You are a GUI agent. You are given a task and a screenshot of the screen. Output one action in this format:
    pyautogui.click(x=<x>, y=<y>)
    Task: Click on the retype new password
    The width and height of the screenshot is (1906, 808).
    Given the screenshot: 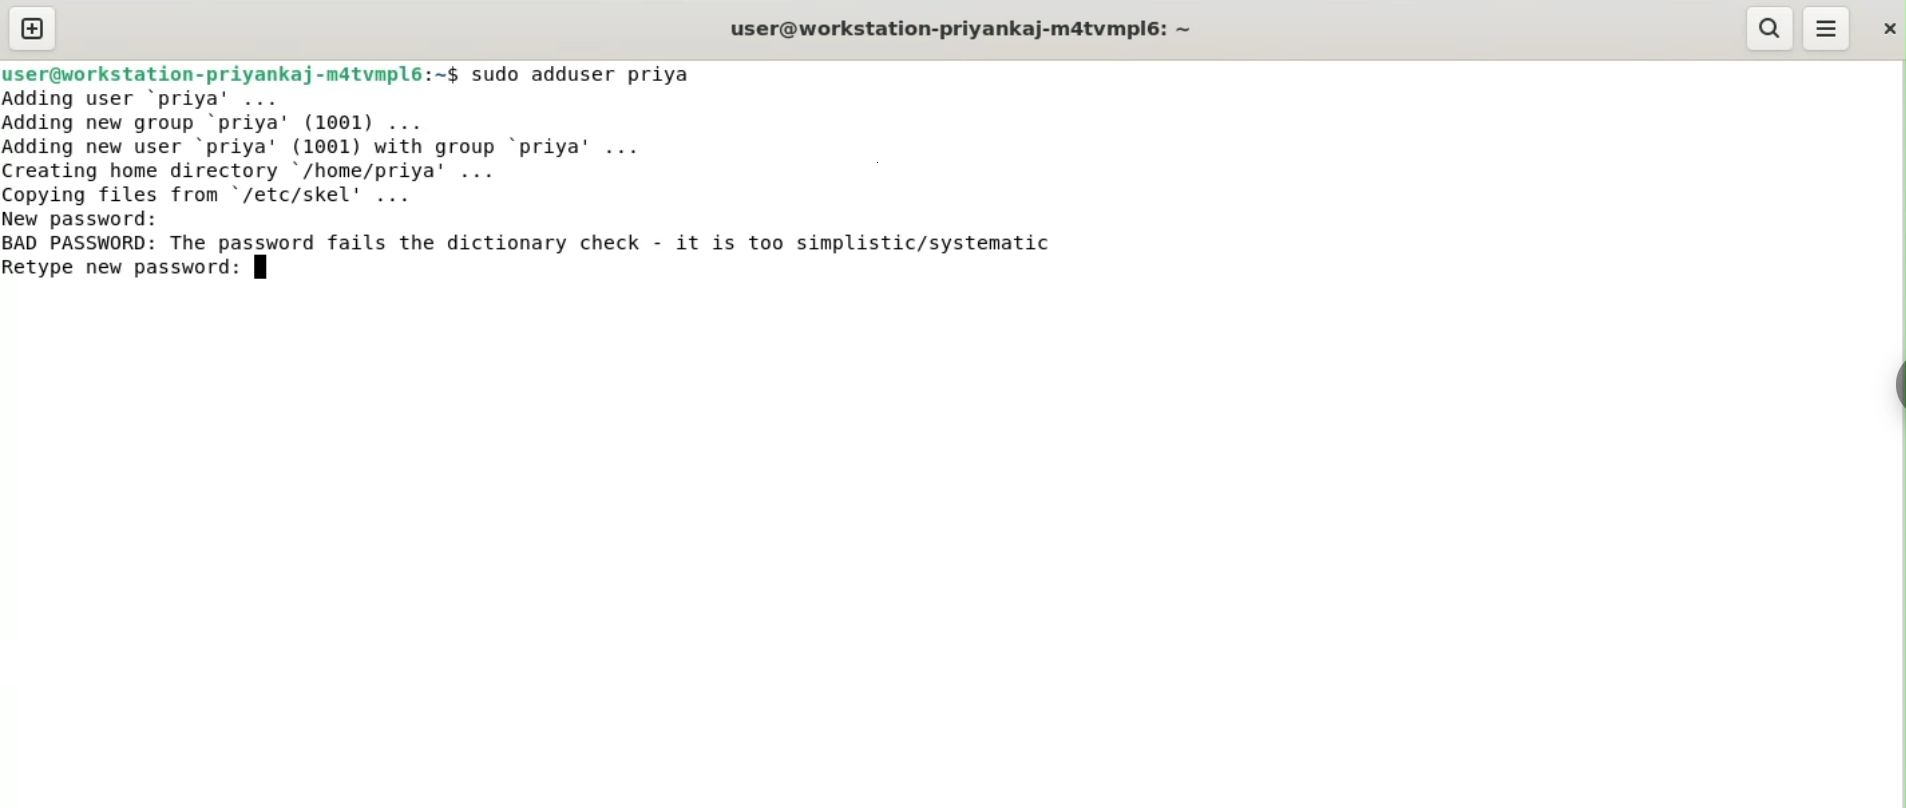 What is the action you would take?
    pyautogui.click(x=138, y=272)
    